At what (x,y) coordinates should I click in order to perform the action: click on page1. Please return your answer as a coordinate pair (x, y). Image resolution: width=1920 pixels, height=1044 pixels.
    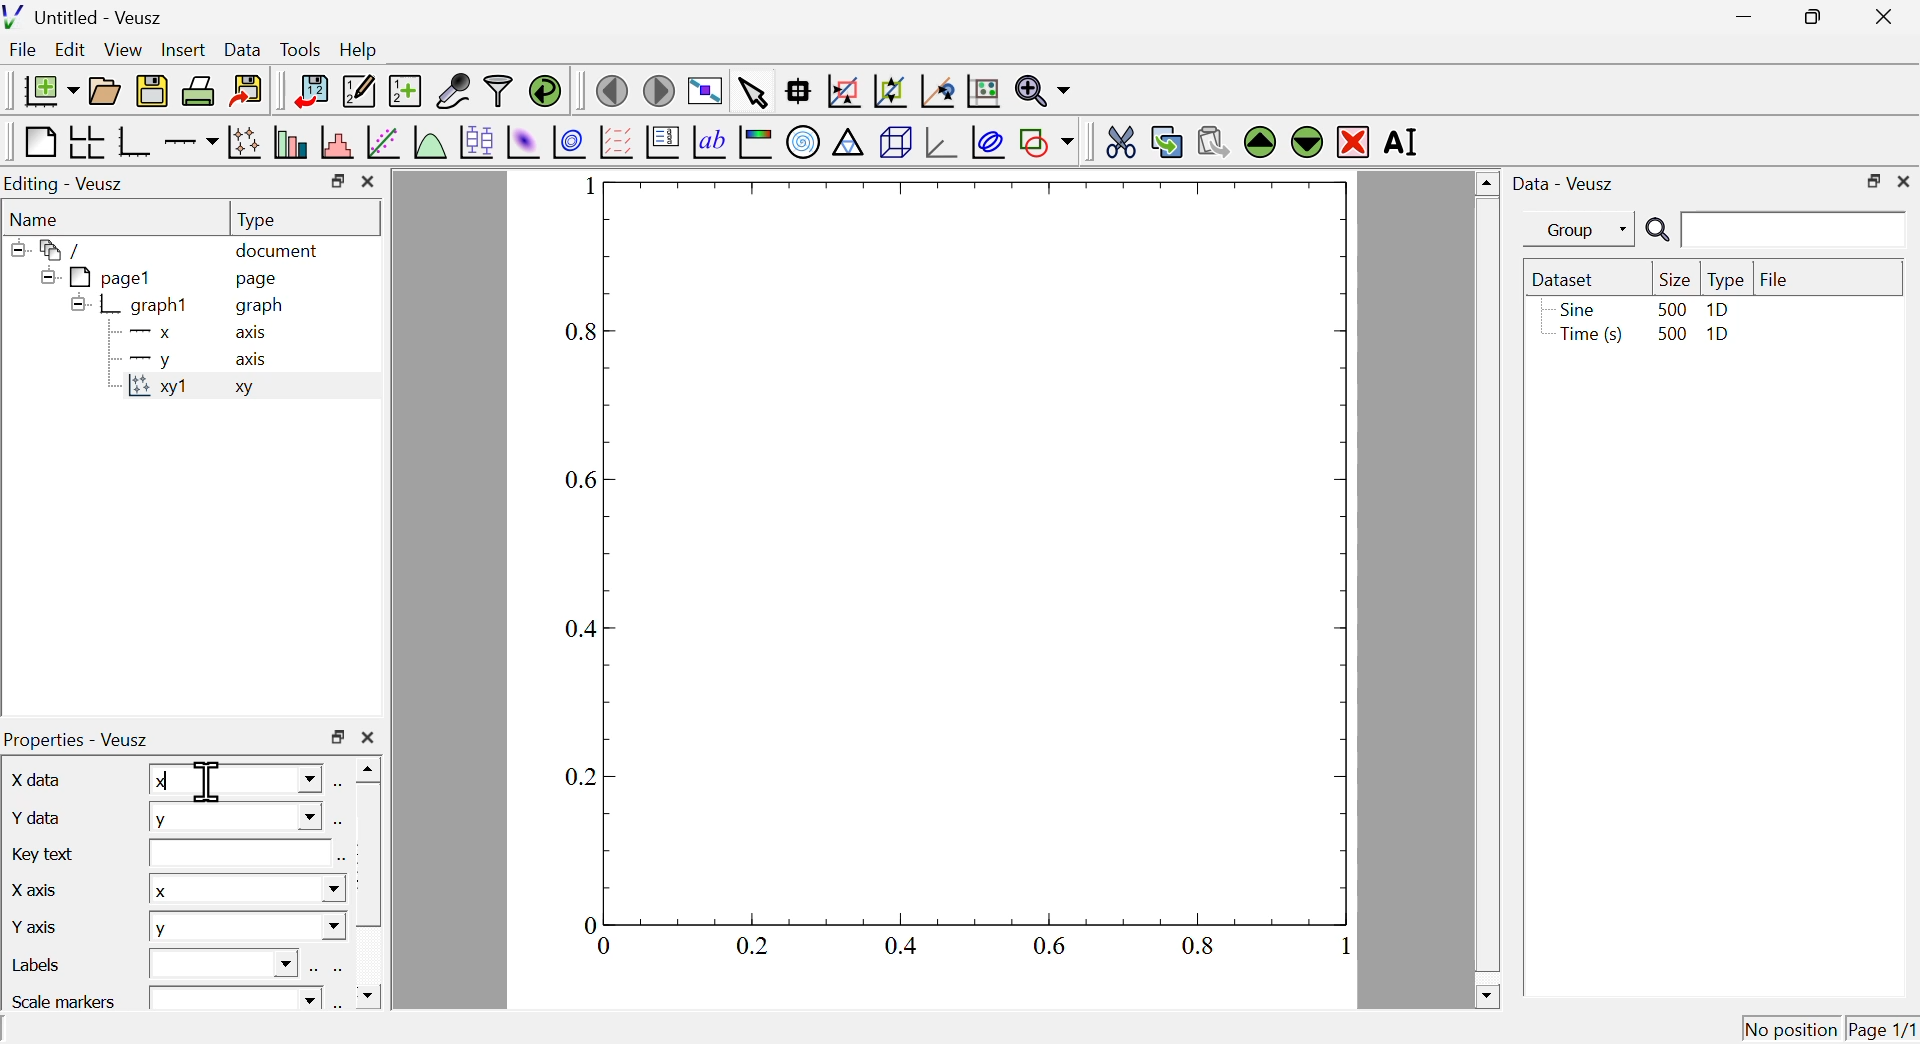
    Looking at the image, I should click on (99, 277).